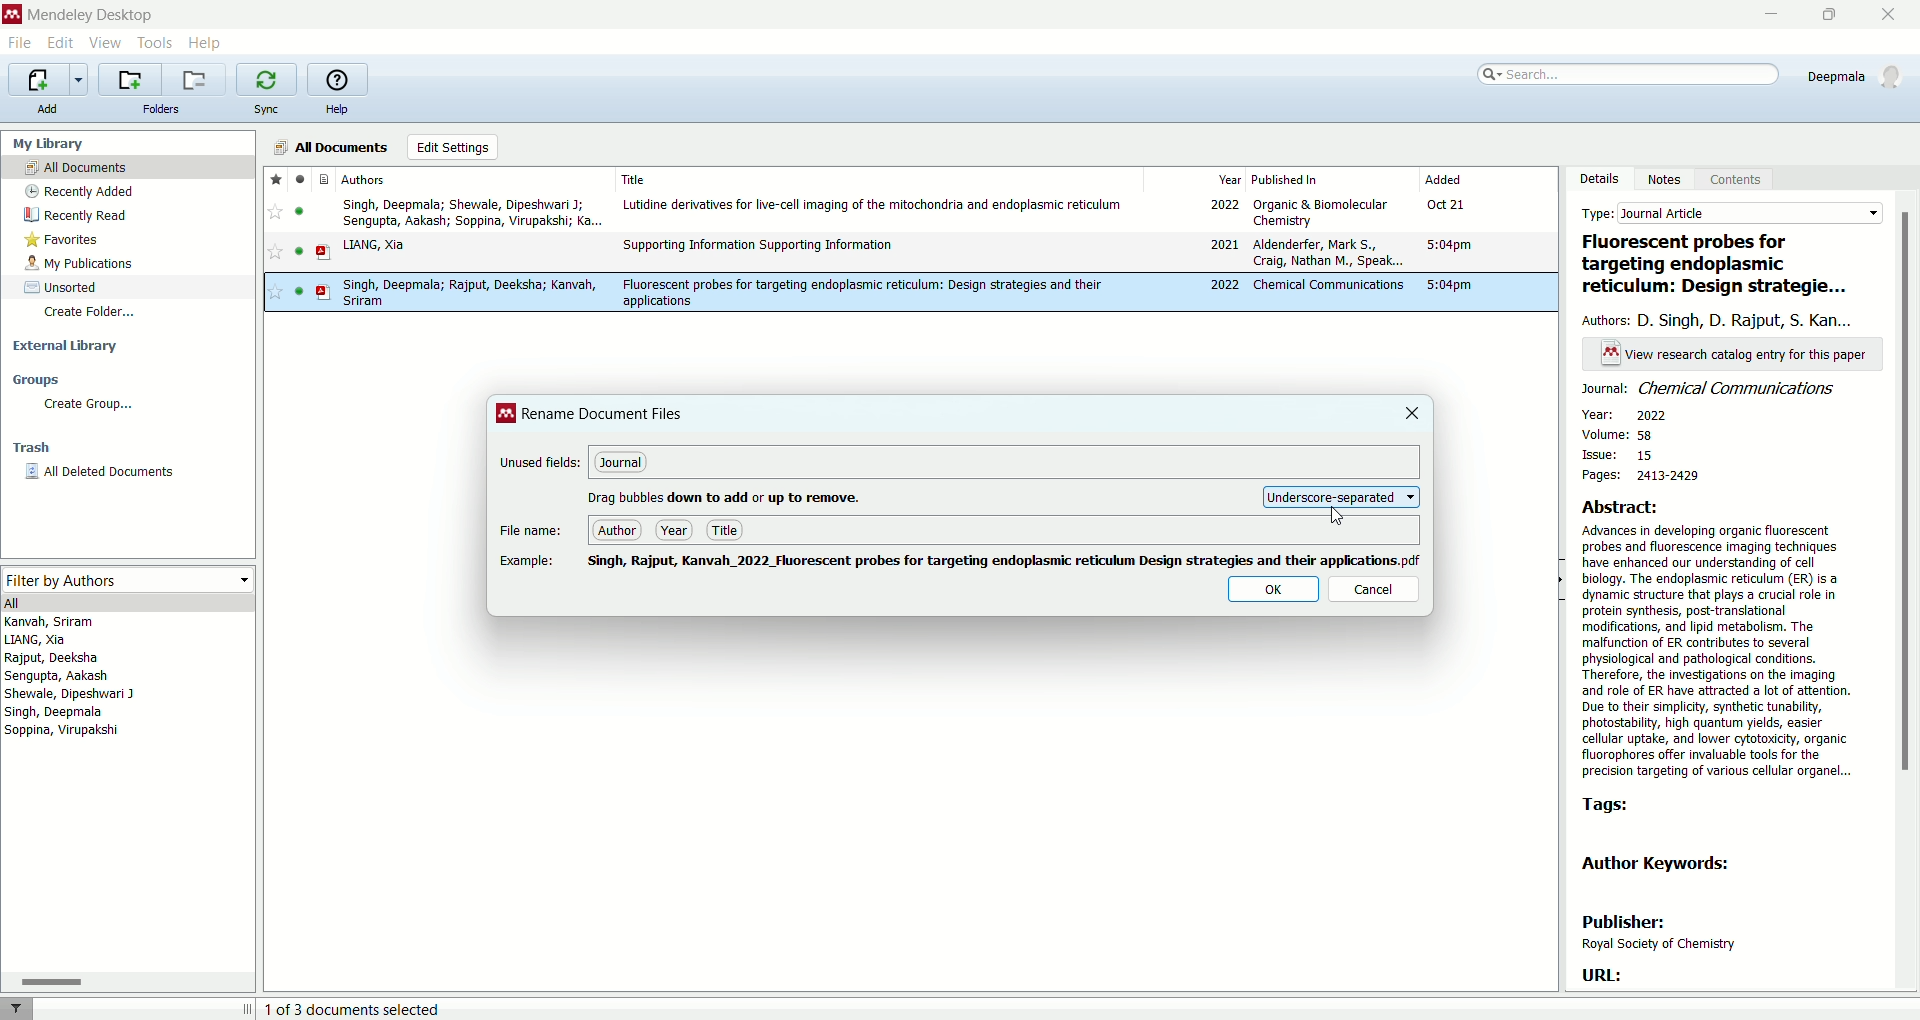 This screenshot has width=1920, height=1020. Describe the element at coordinates (1345, 518) in the screenshot. I see `cursor` at that location.